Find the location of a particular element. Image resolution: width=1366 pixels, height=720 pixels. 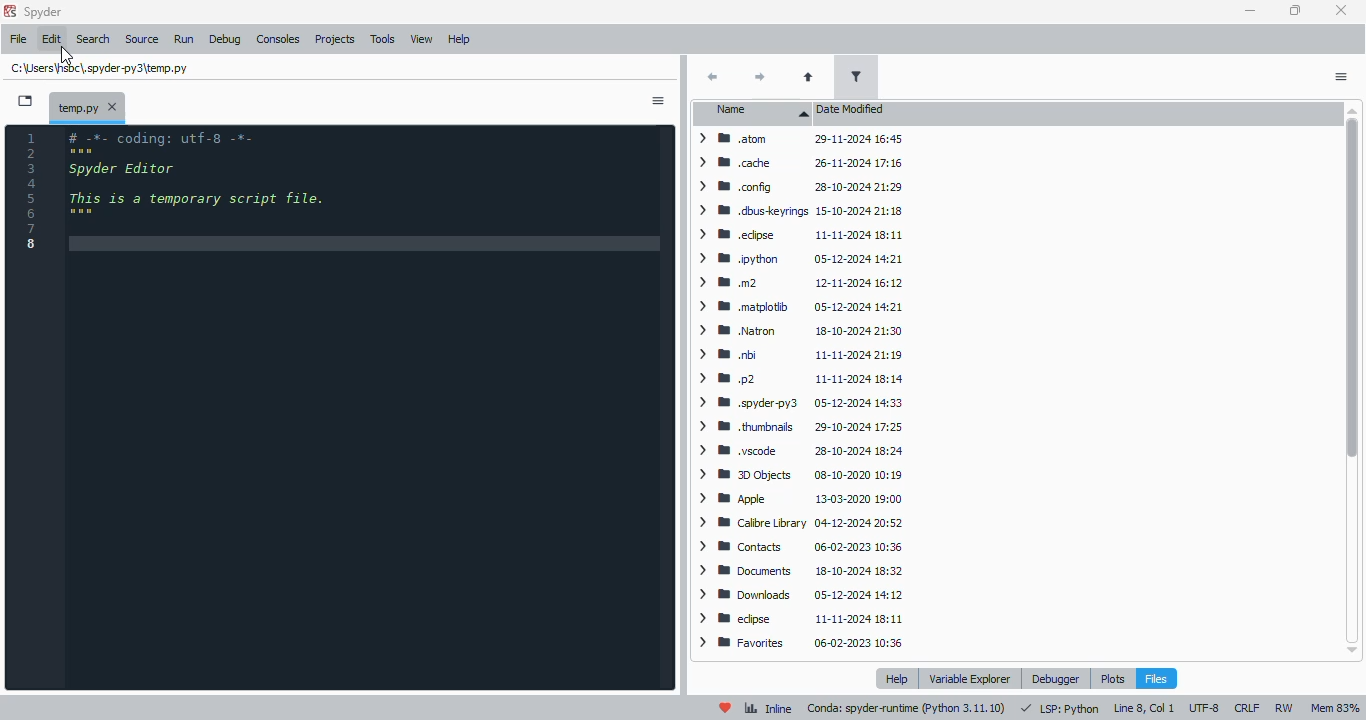

files is located at coordinates (1156, 678).